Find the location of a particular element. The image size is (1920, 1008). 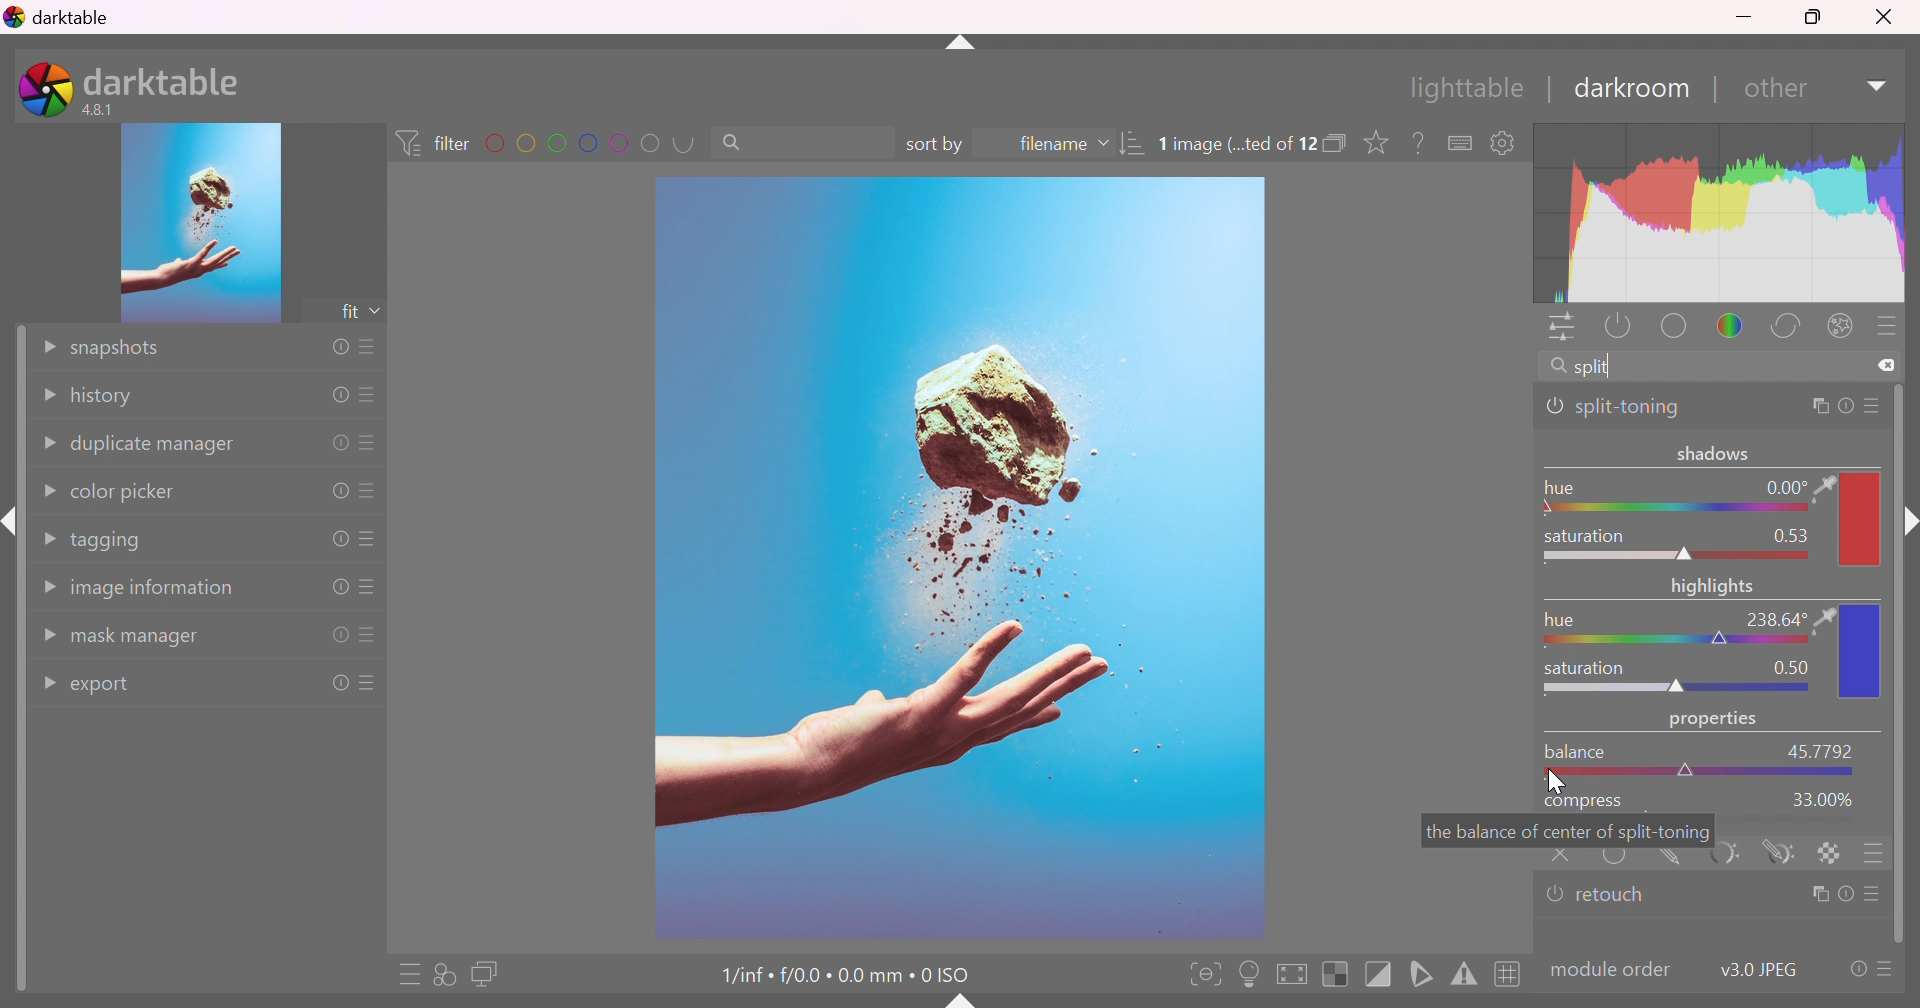

multiple instance actions is located at coordinates (1821, 895).